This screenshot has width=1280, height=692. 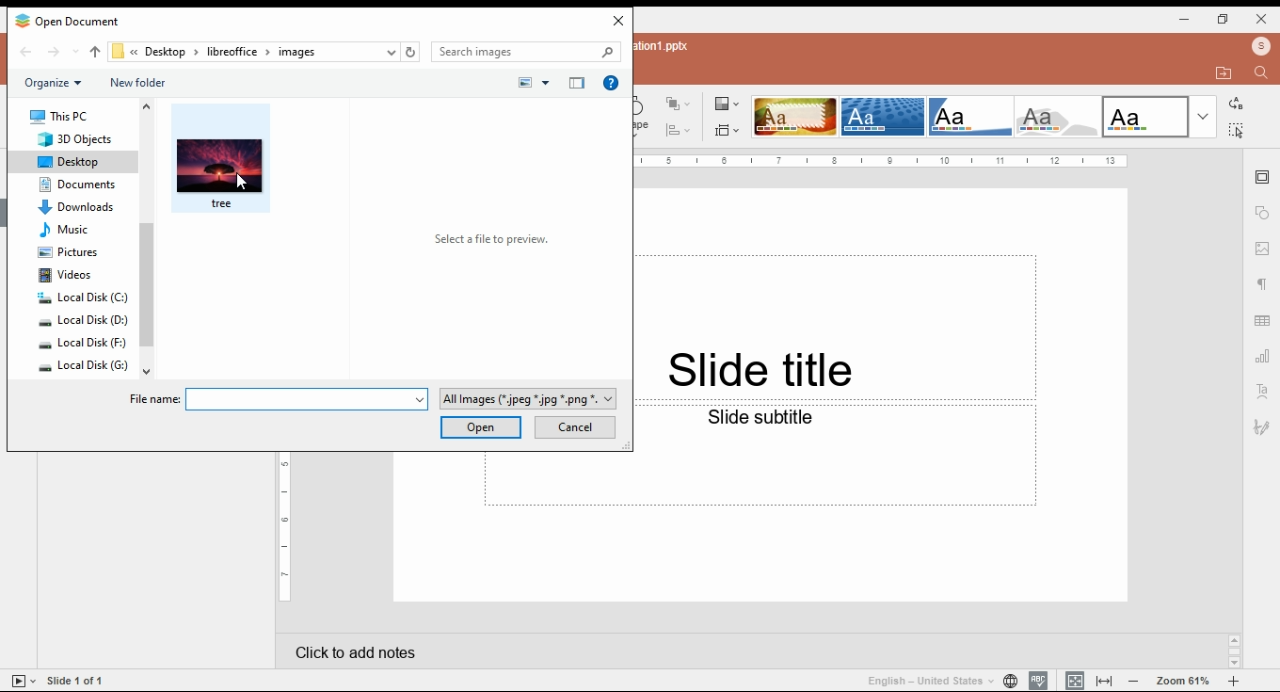 What do you see at coordinates (1262, 214) in the screenshot?
I see `shape settings` at bounding box center [1262, 214].